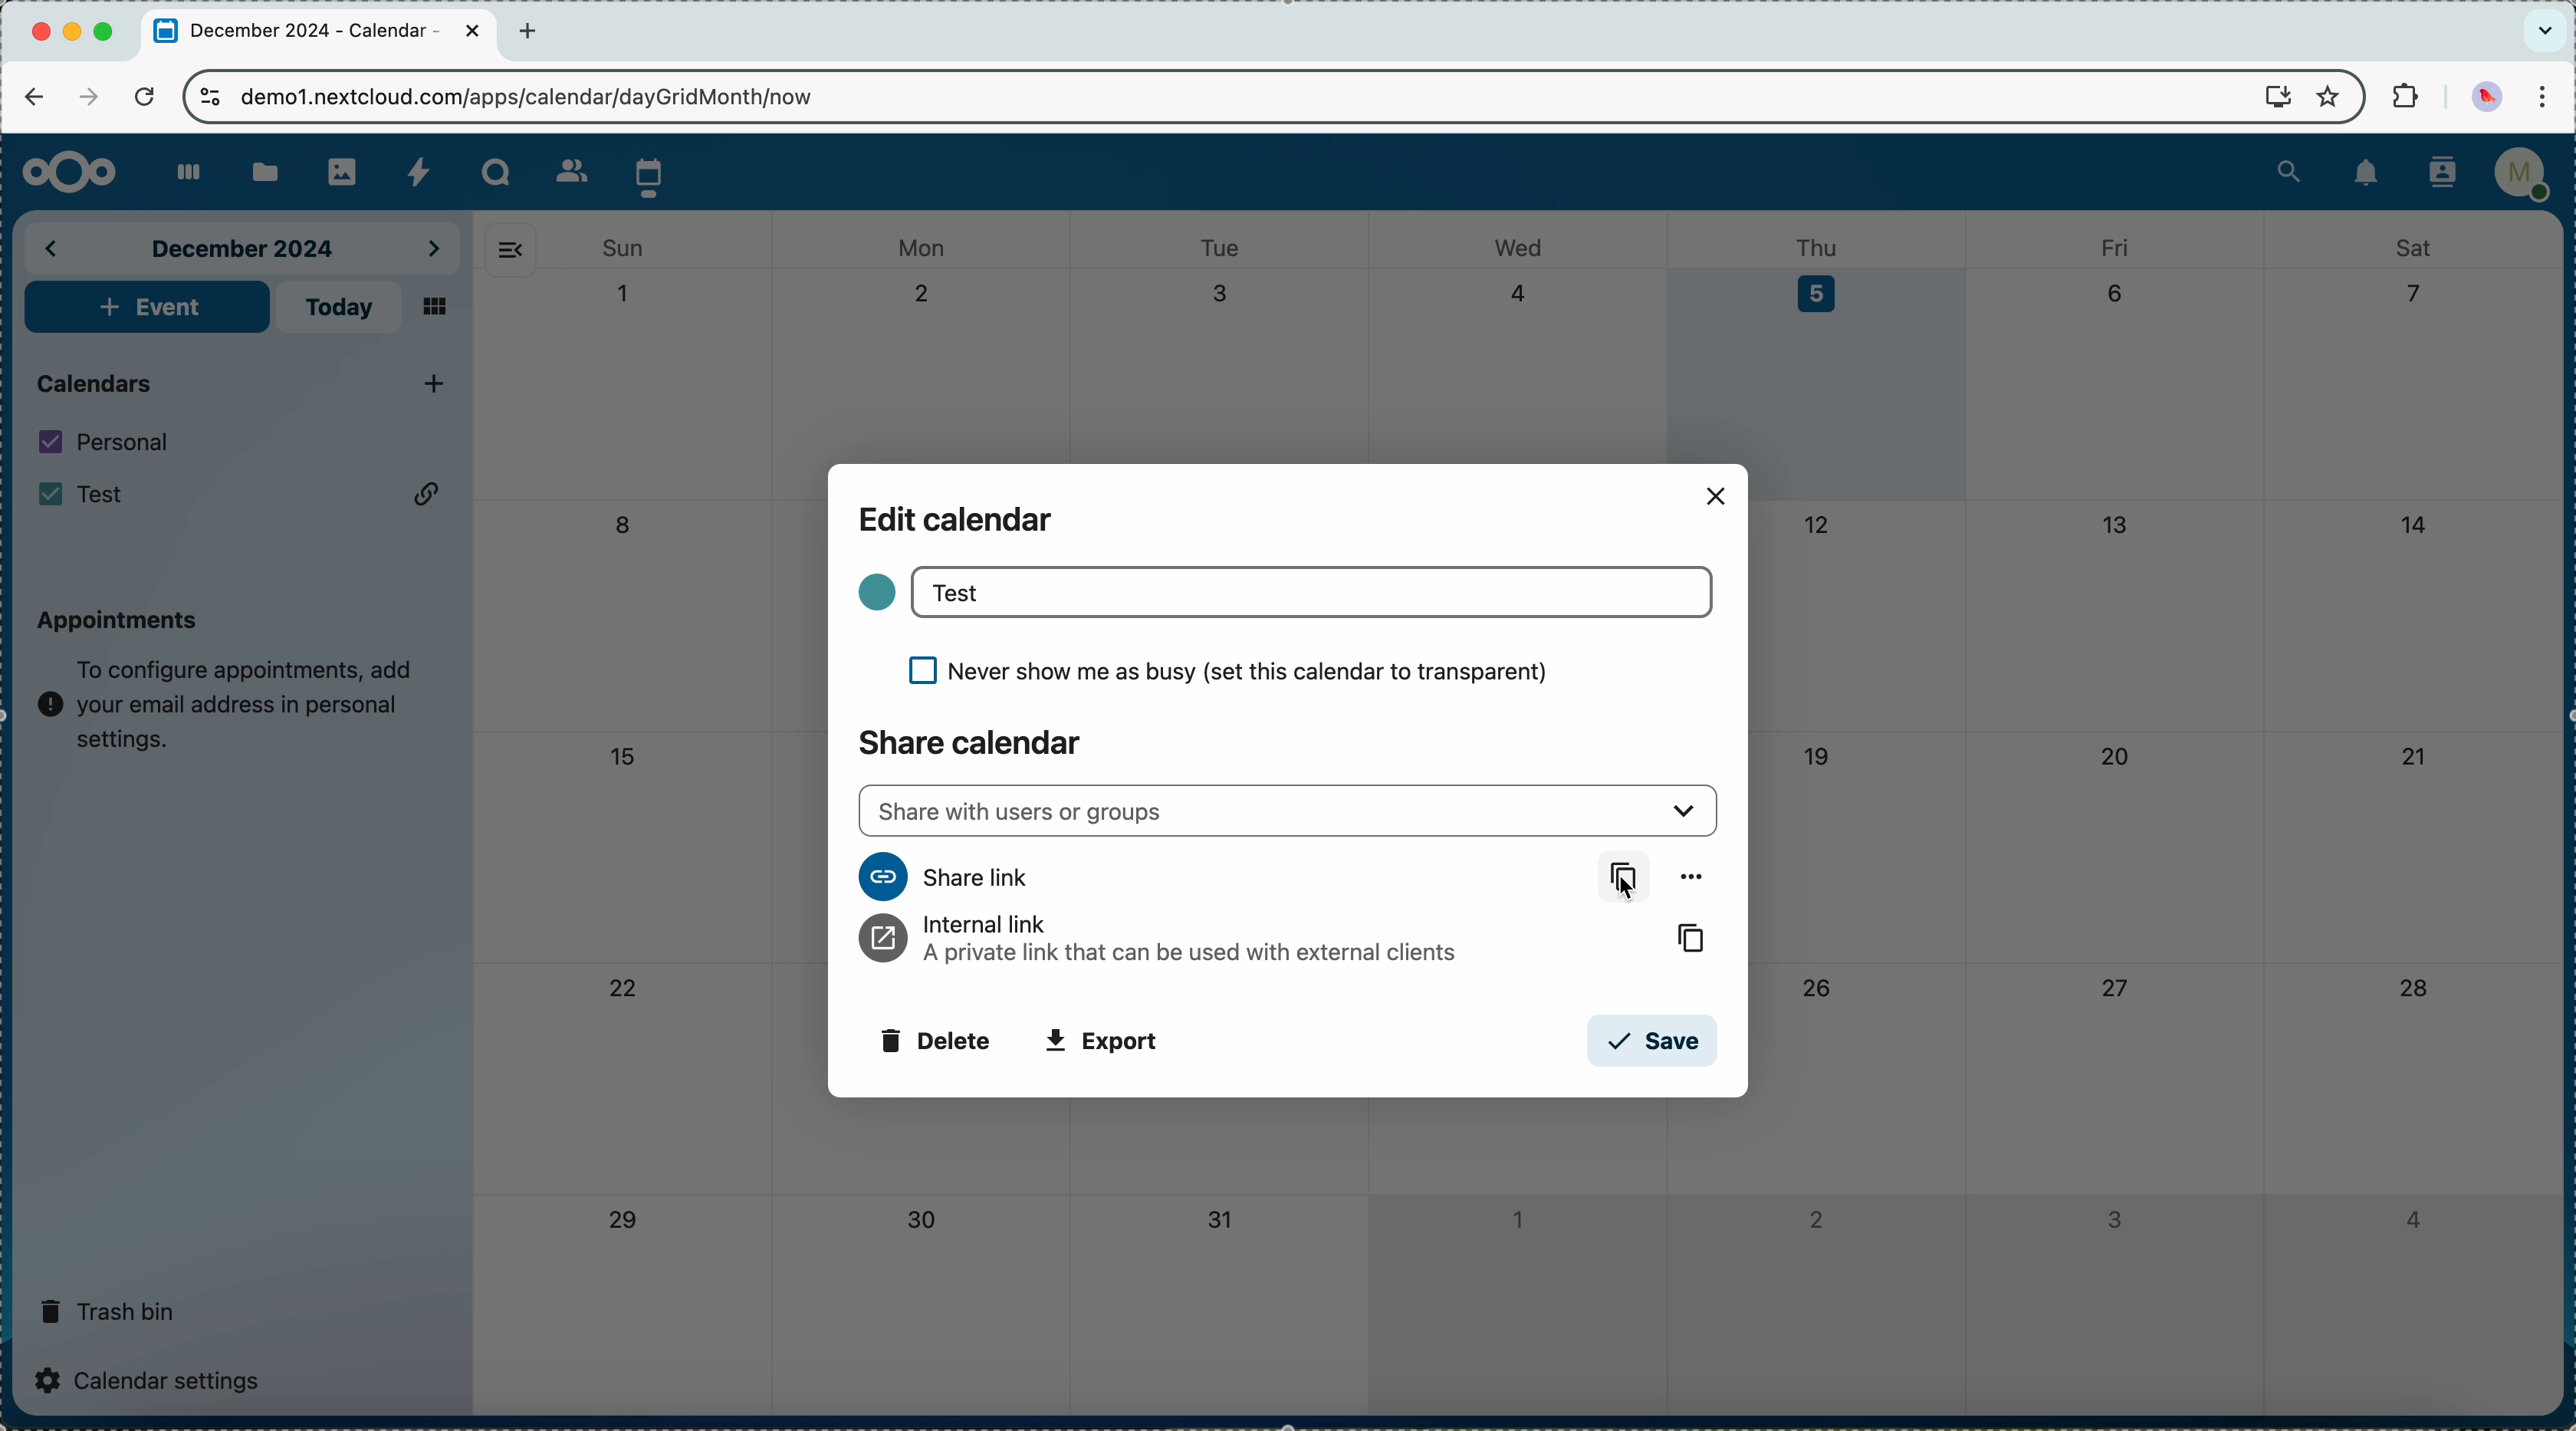 The width and height of the screenshot is (2576, 1431). What do you see at coordinates (621, 248) in the screenshot?
I see `sun` at bounding box center [621, 248].